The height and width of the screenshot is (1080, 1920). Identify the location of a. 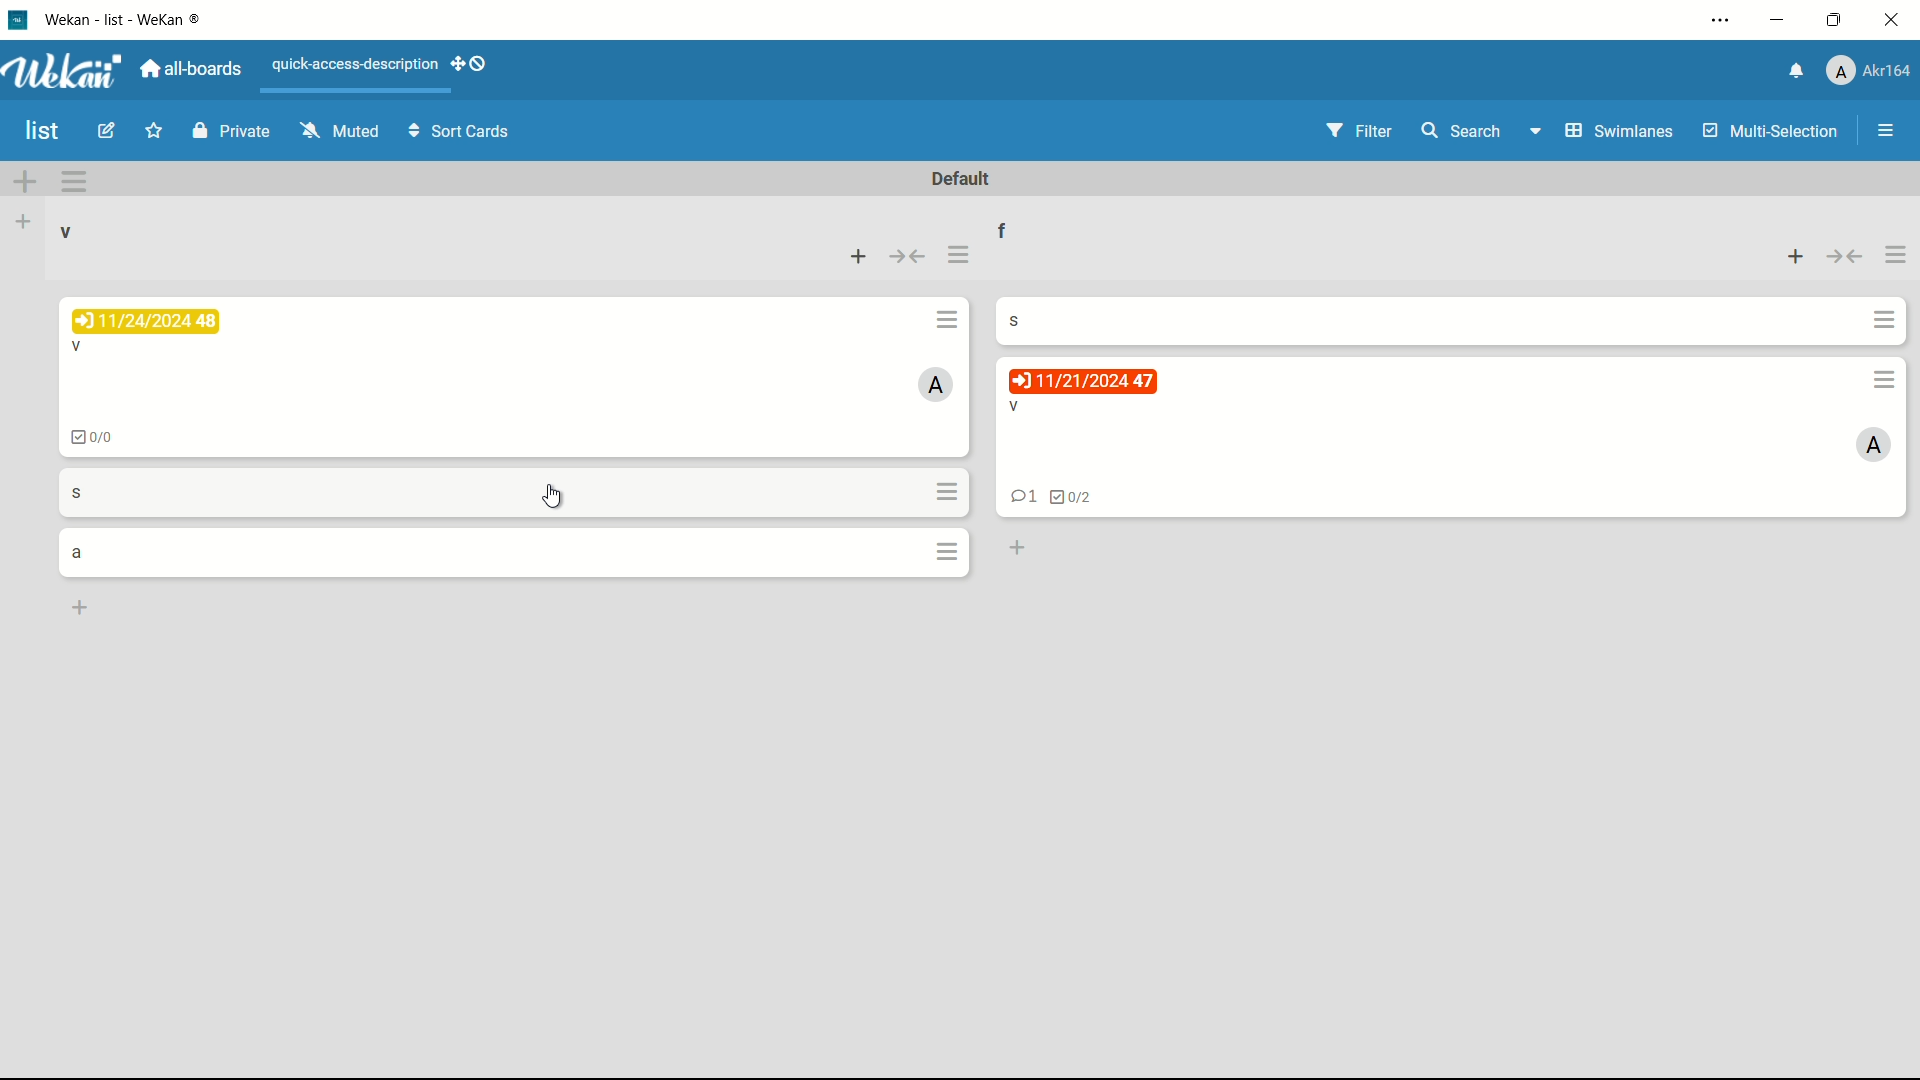
(77, 554).